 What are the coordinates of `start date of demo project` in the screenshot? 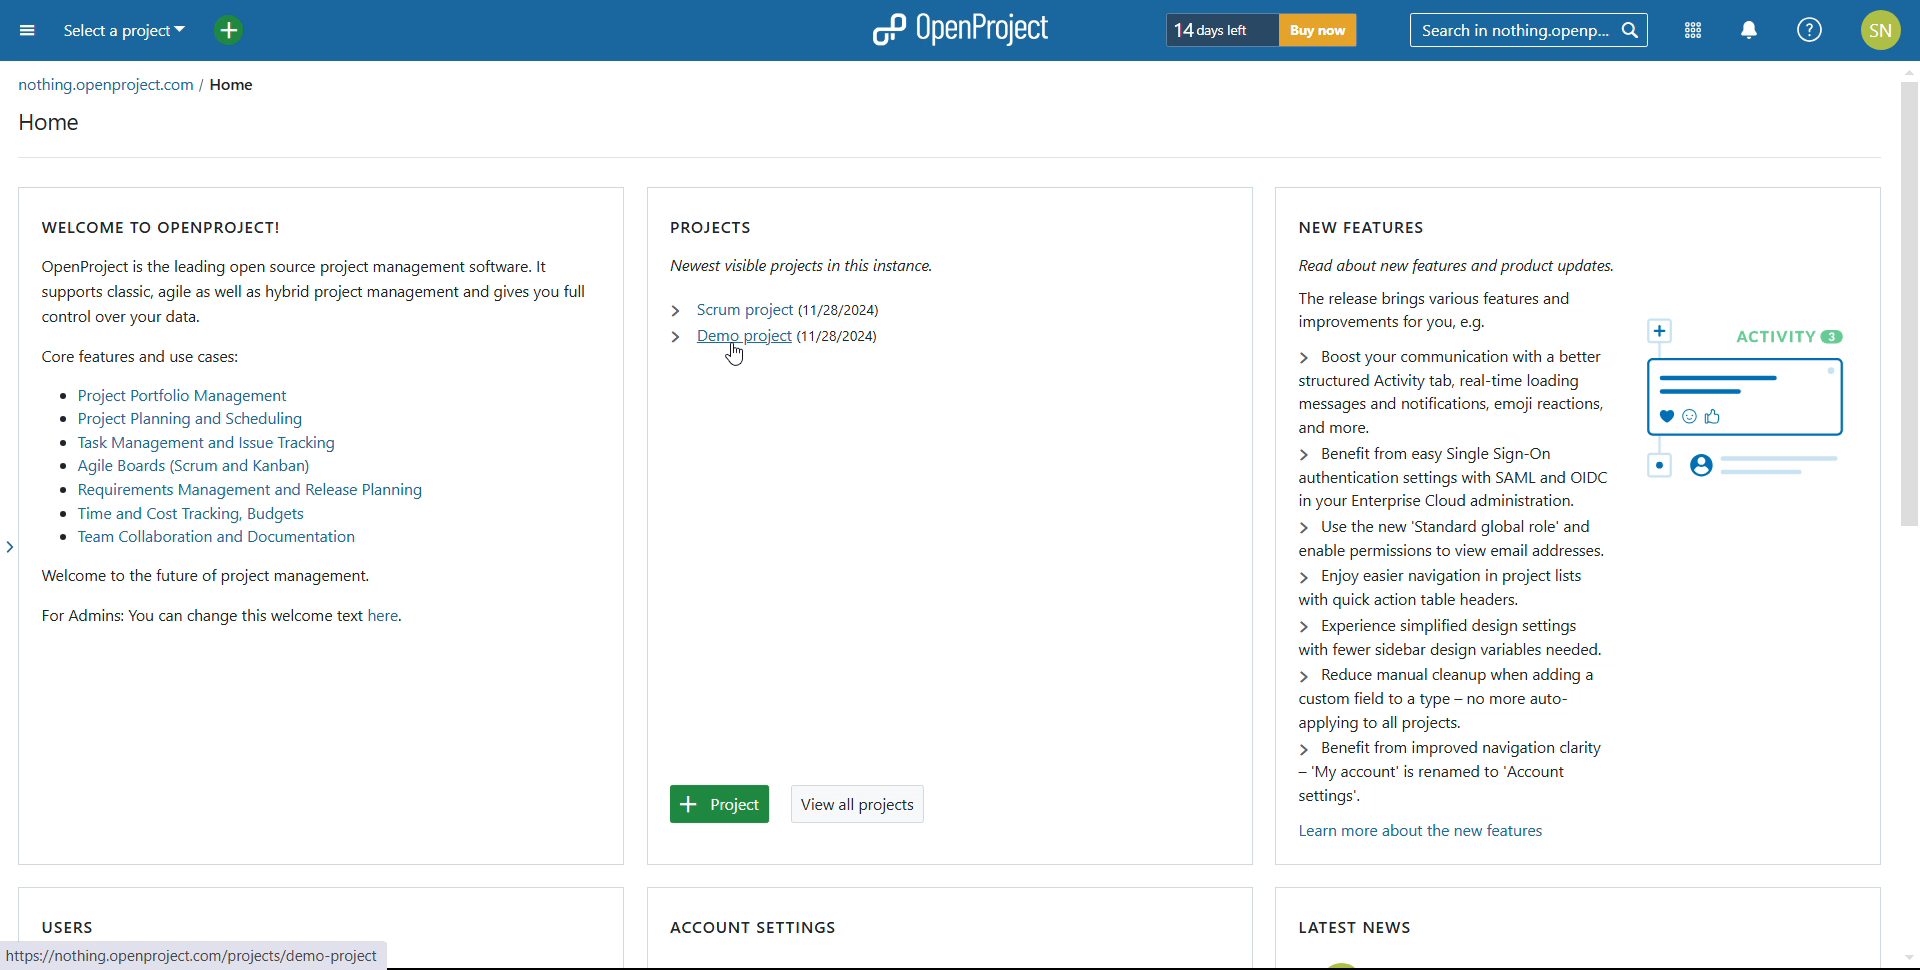 It's located at (837, 336).